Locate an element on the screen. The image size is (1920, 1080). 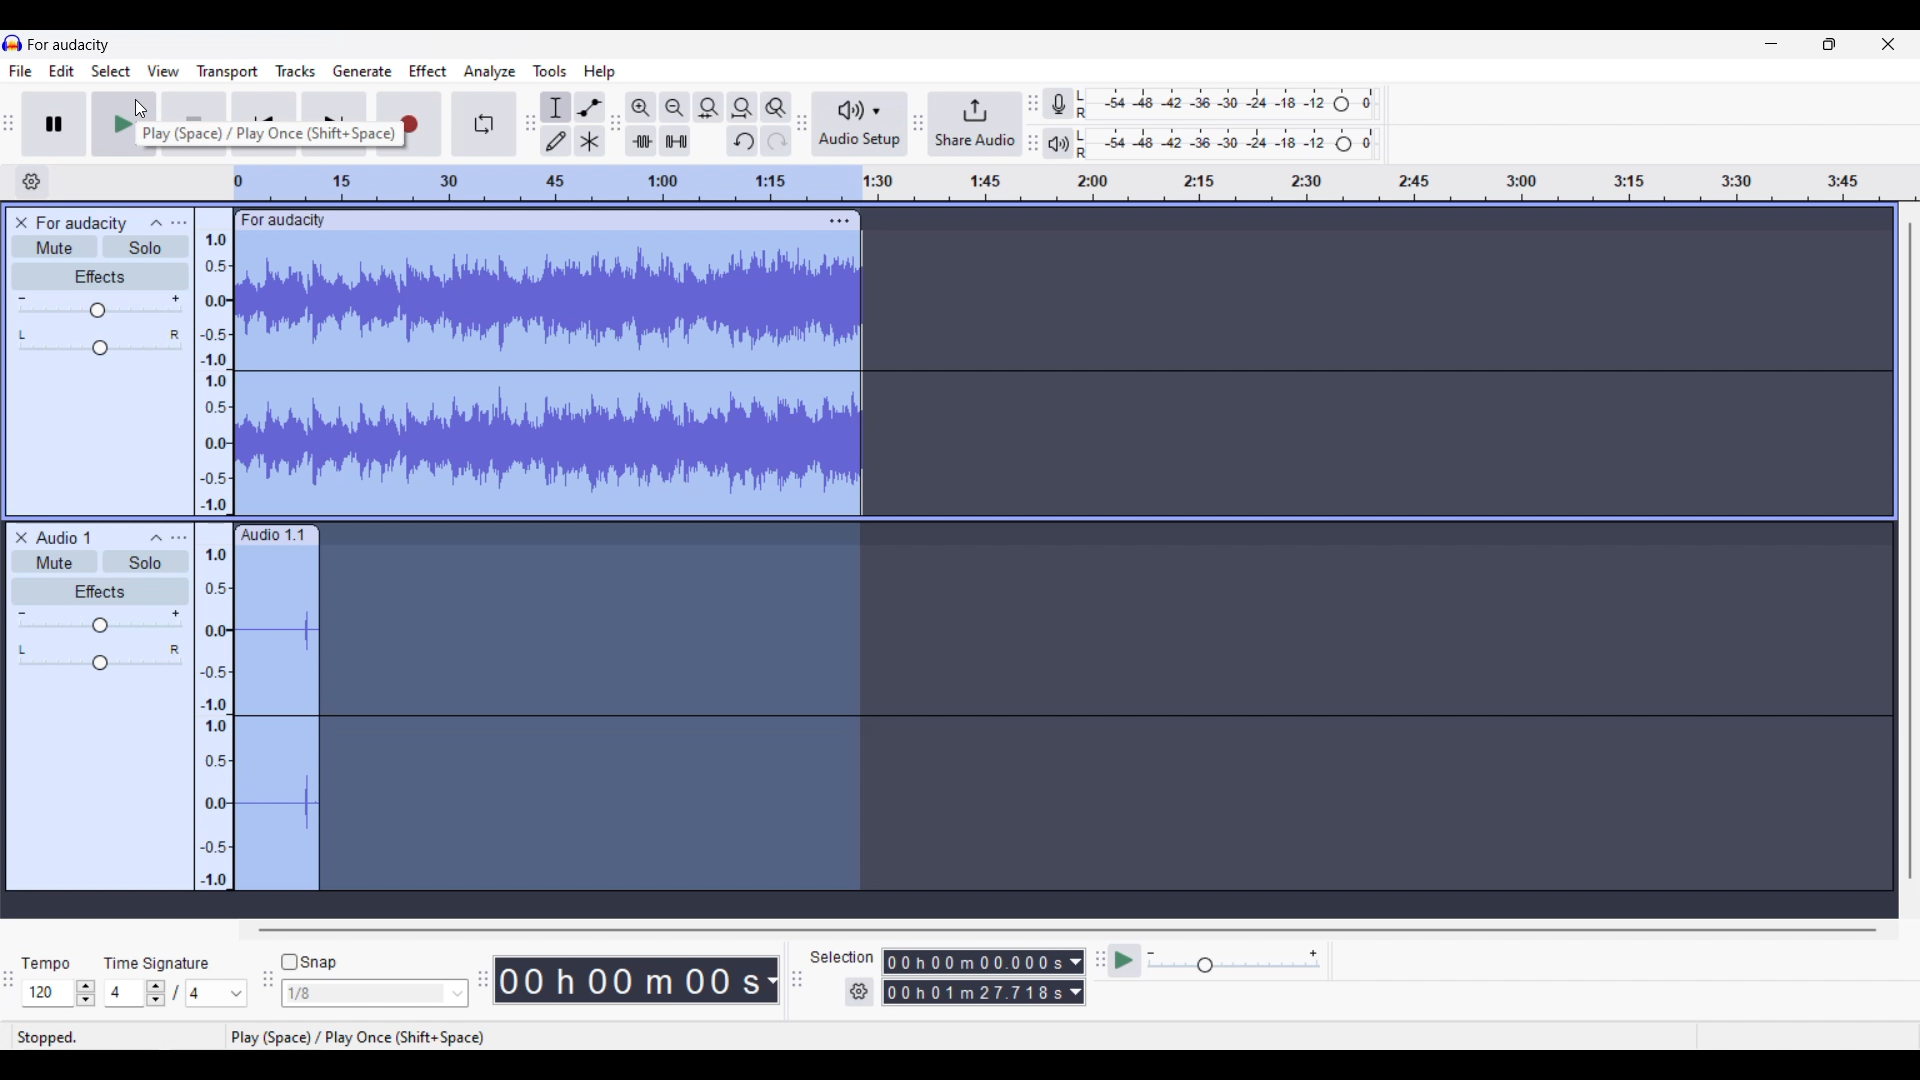
Generate is located at coordinates (362, 70).